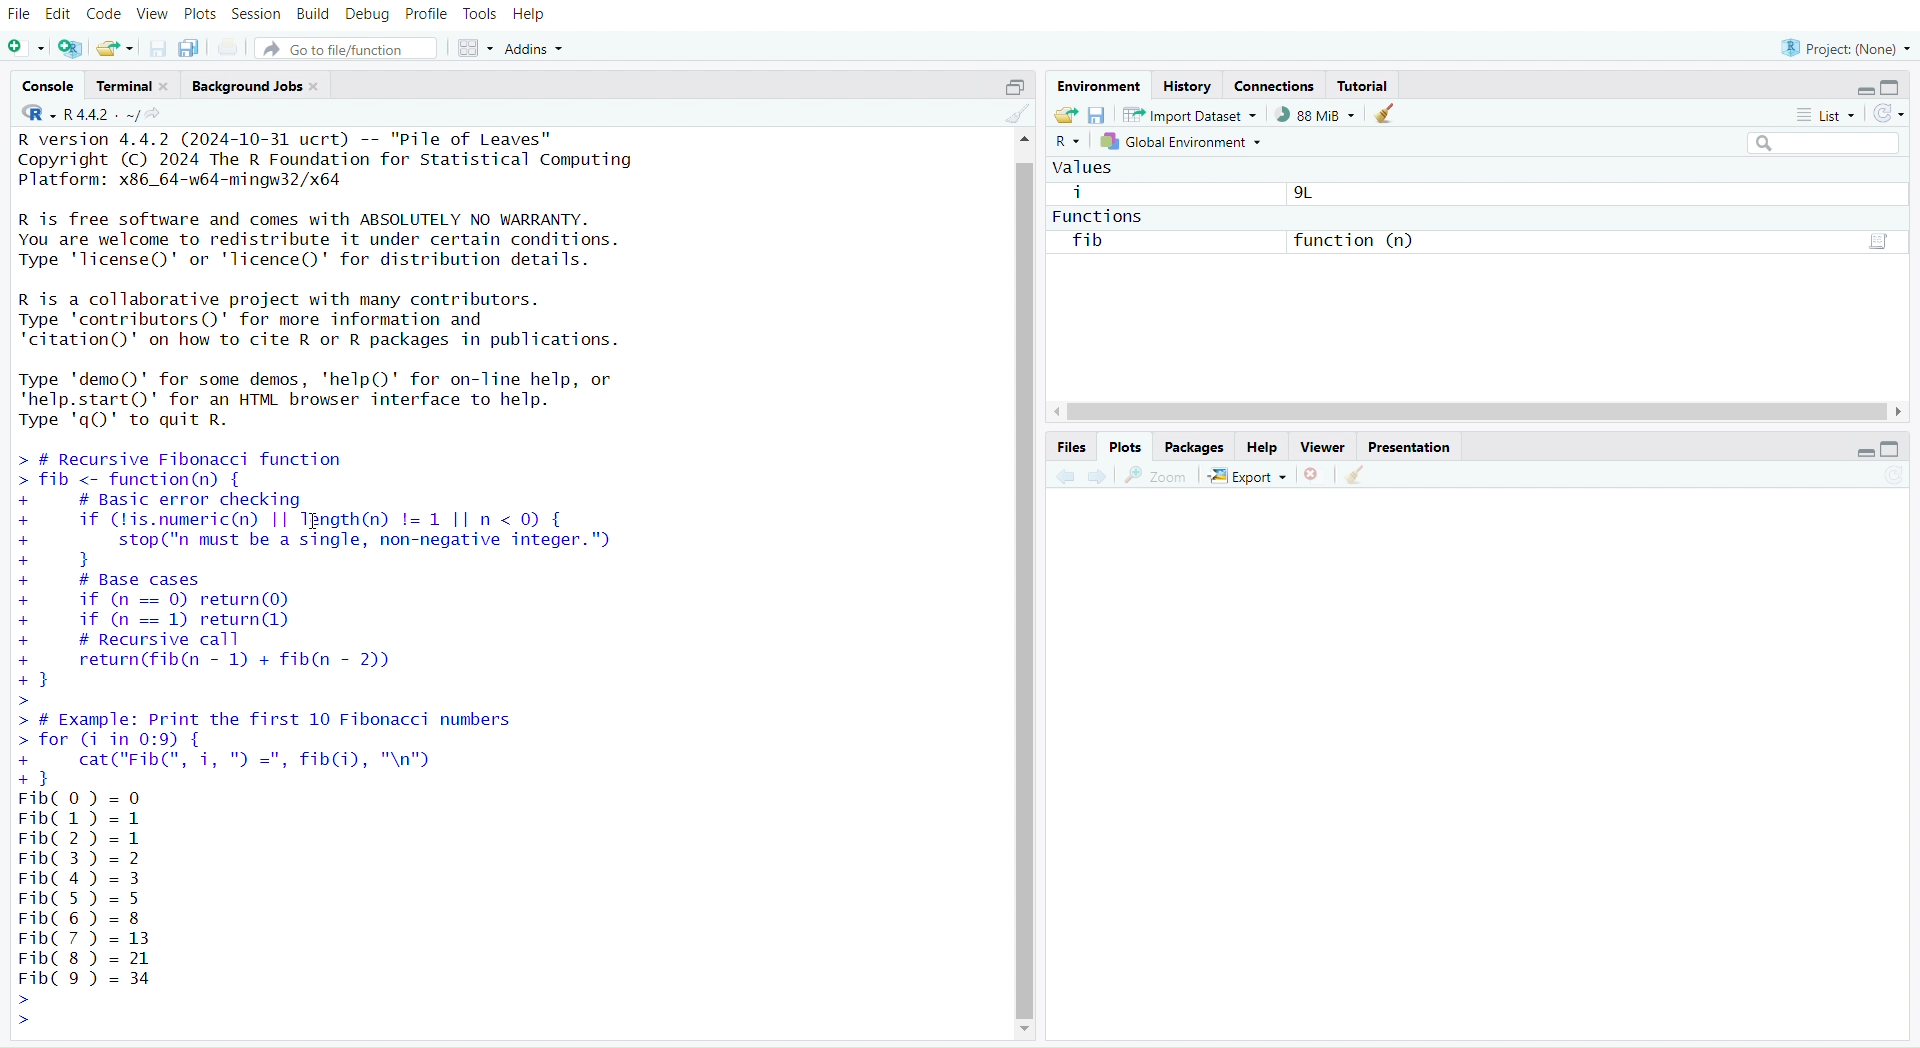  Describe the element at coordinates (1367, 87) in the screenshot. I see `tutorial` at that location.